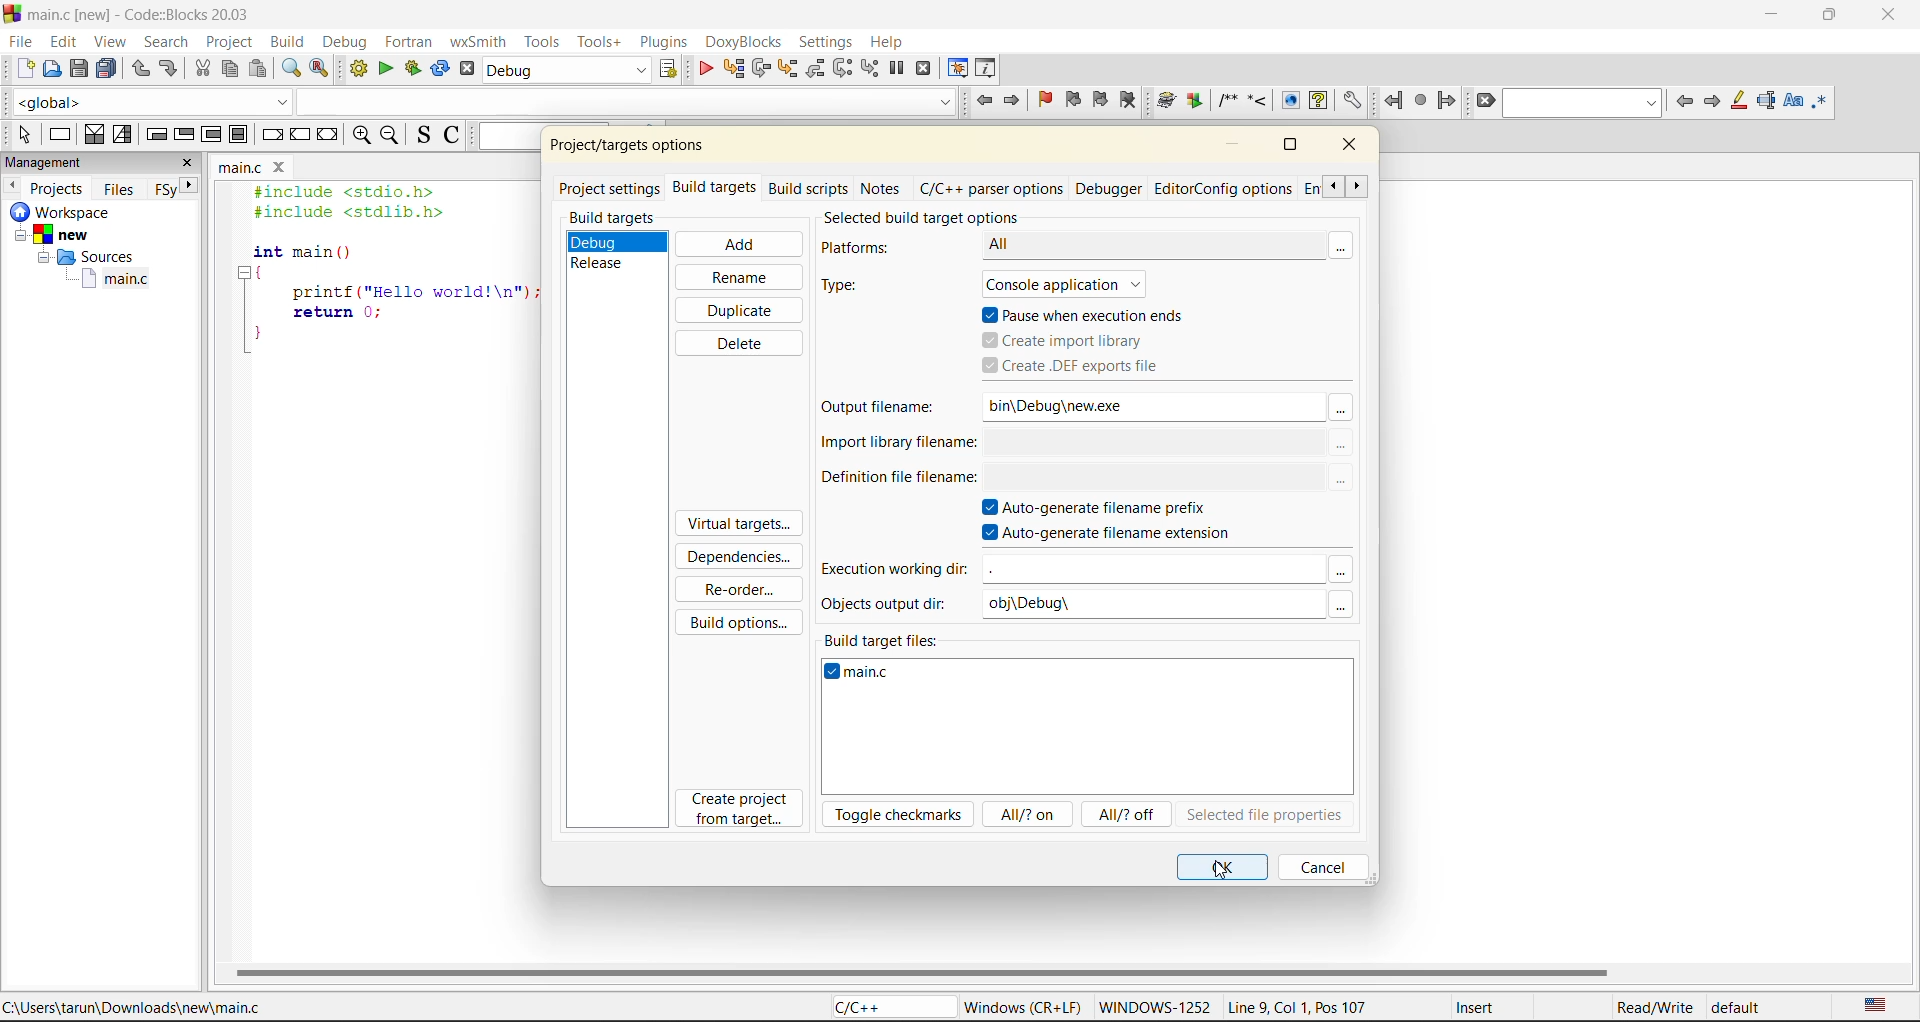 The width and height of the screenshot is (1920, 1022). Describe the element at coordinates (873, 68) in the screenshot. I see `st` at that location.